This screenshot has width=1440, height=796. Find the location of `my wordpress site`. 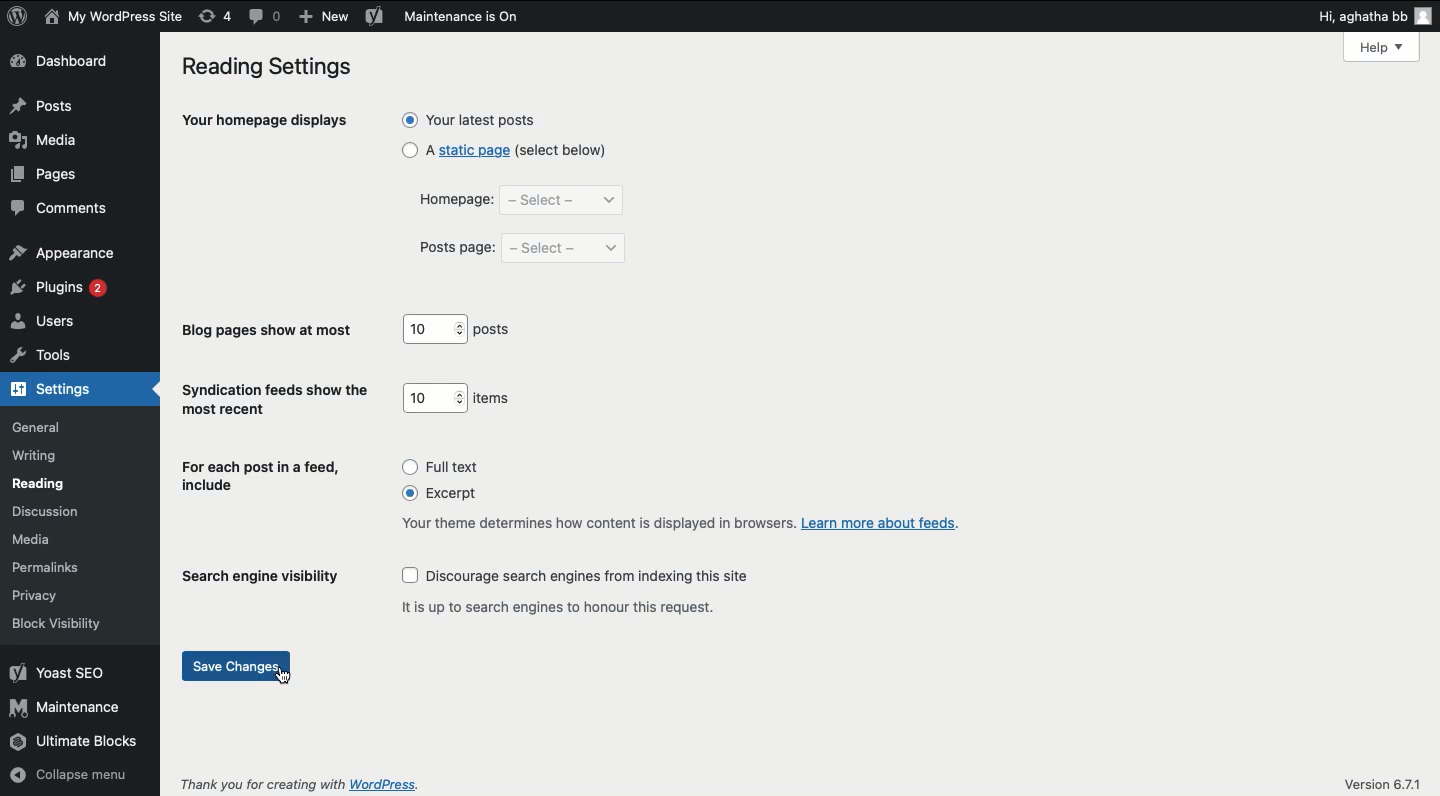

my wordpress site is located at coordinates (115, 18).